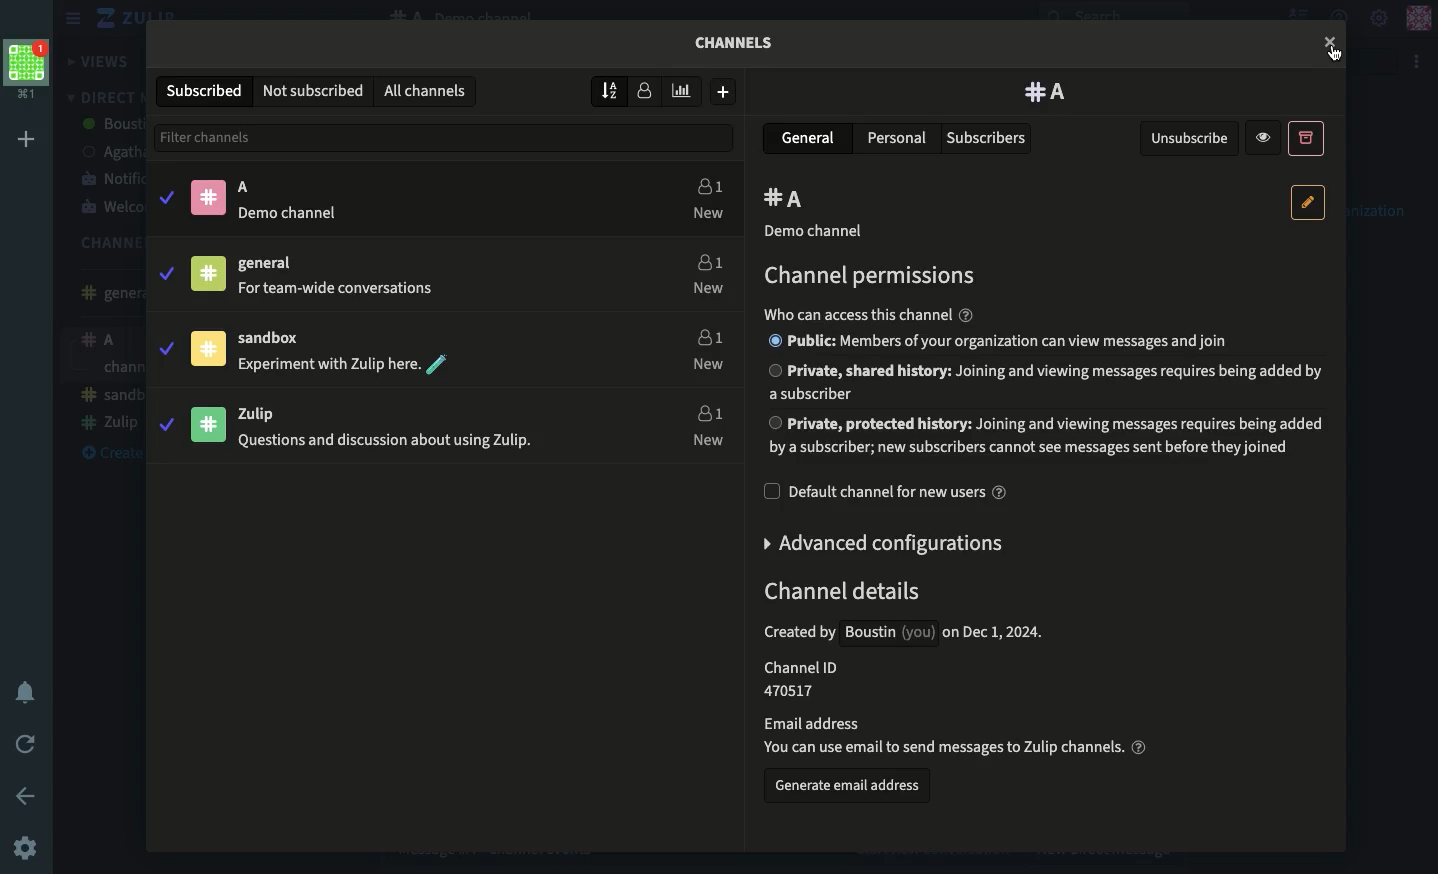 The width and height of the screenshot is (1438, 874). Describe the element at coordinates (111, 208) in the screenshot. I see `Welcome bot` at that location.